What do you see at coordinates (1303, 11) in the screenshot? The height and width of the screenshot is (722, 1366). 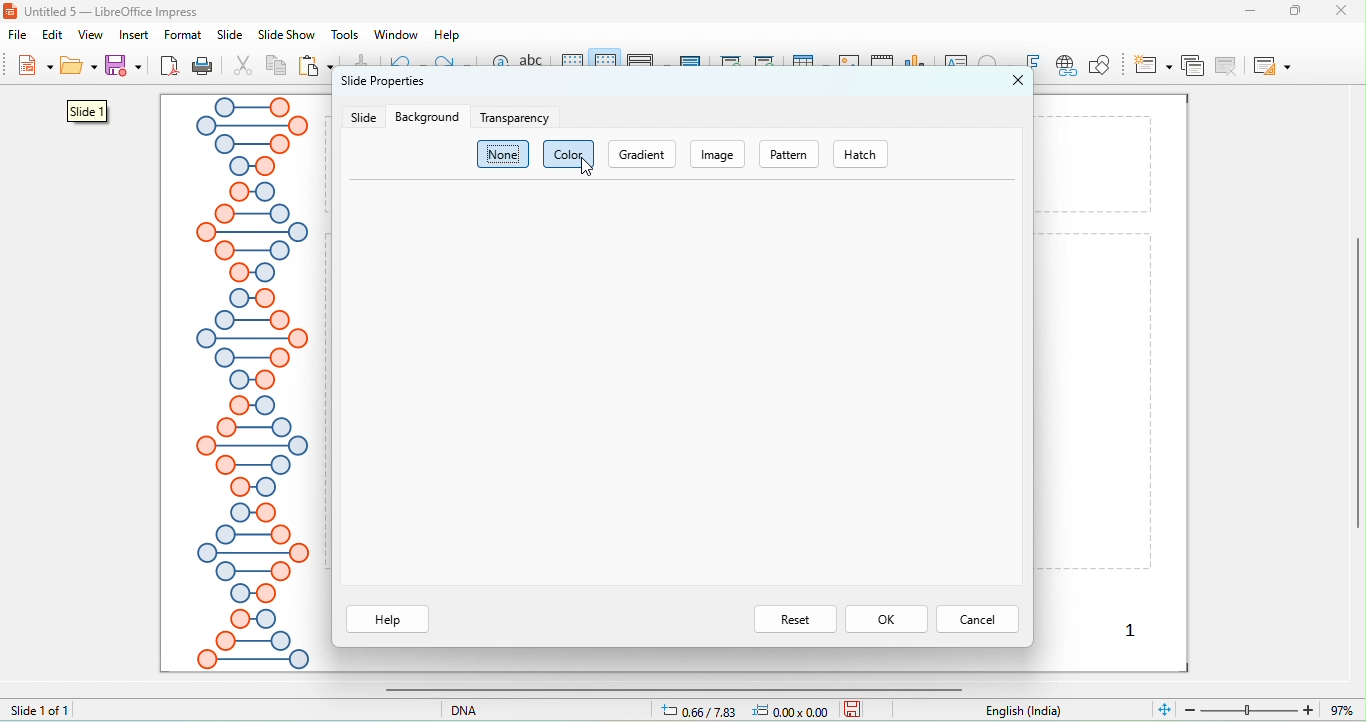 I see `maximize` at bounding box center [1303, 11].